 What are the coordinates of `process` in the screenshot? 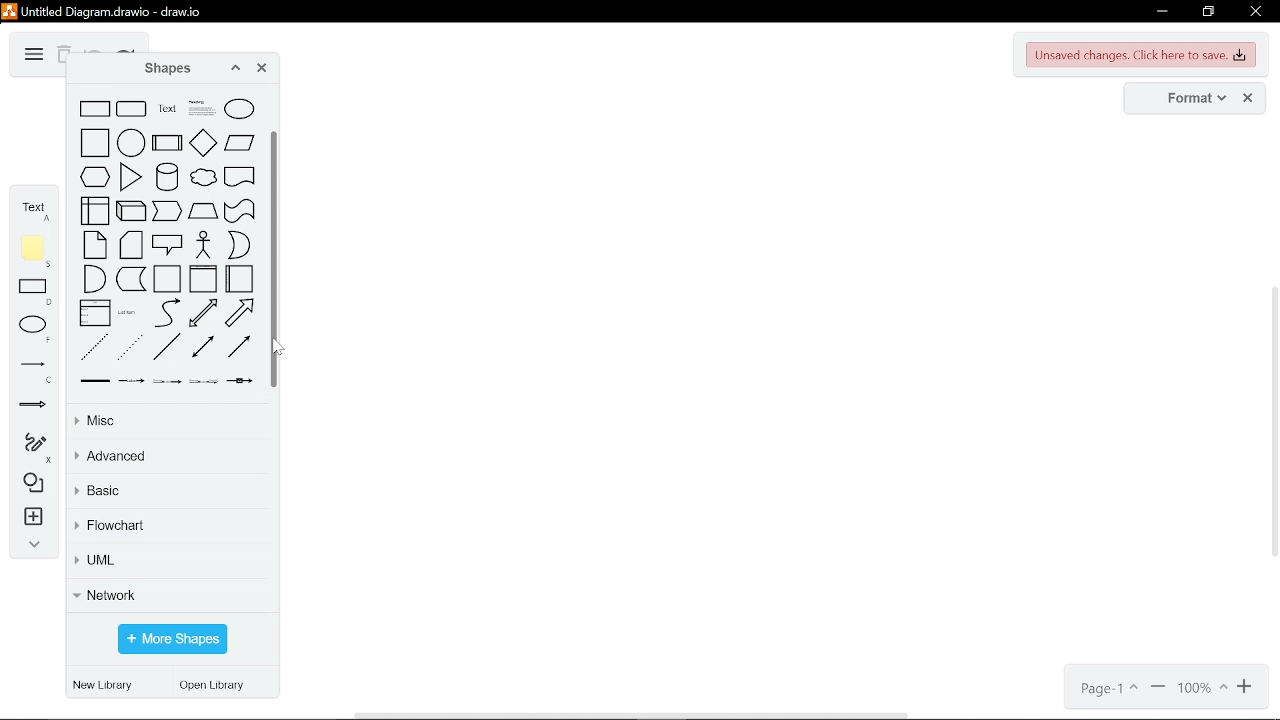 It's located at (167, 142).